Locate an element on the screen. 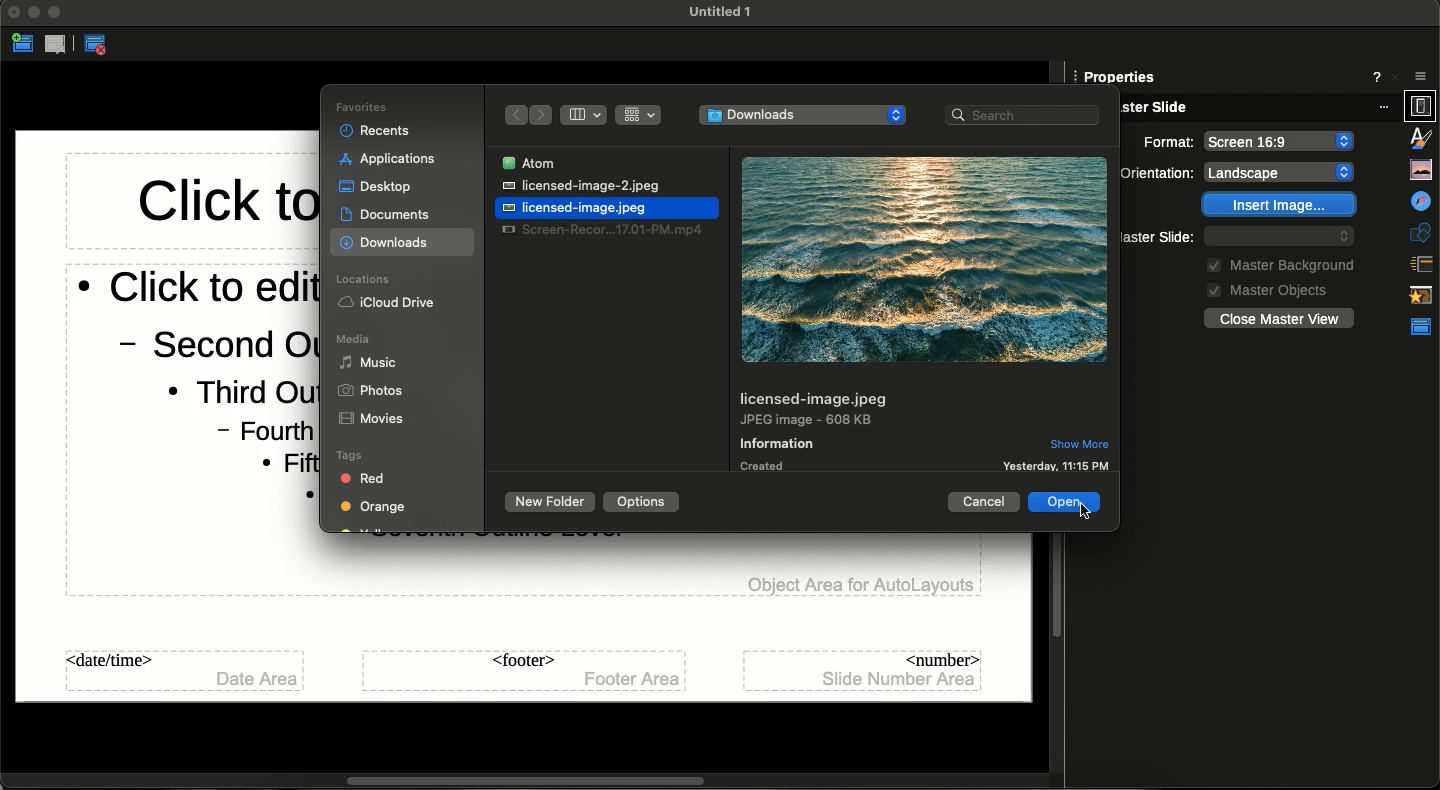  Clicking open is located at coordinates (1067, 503).